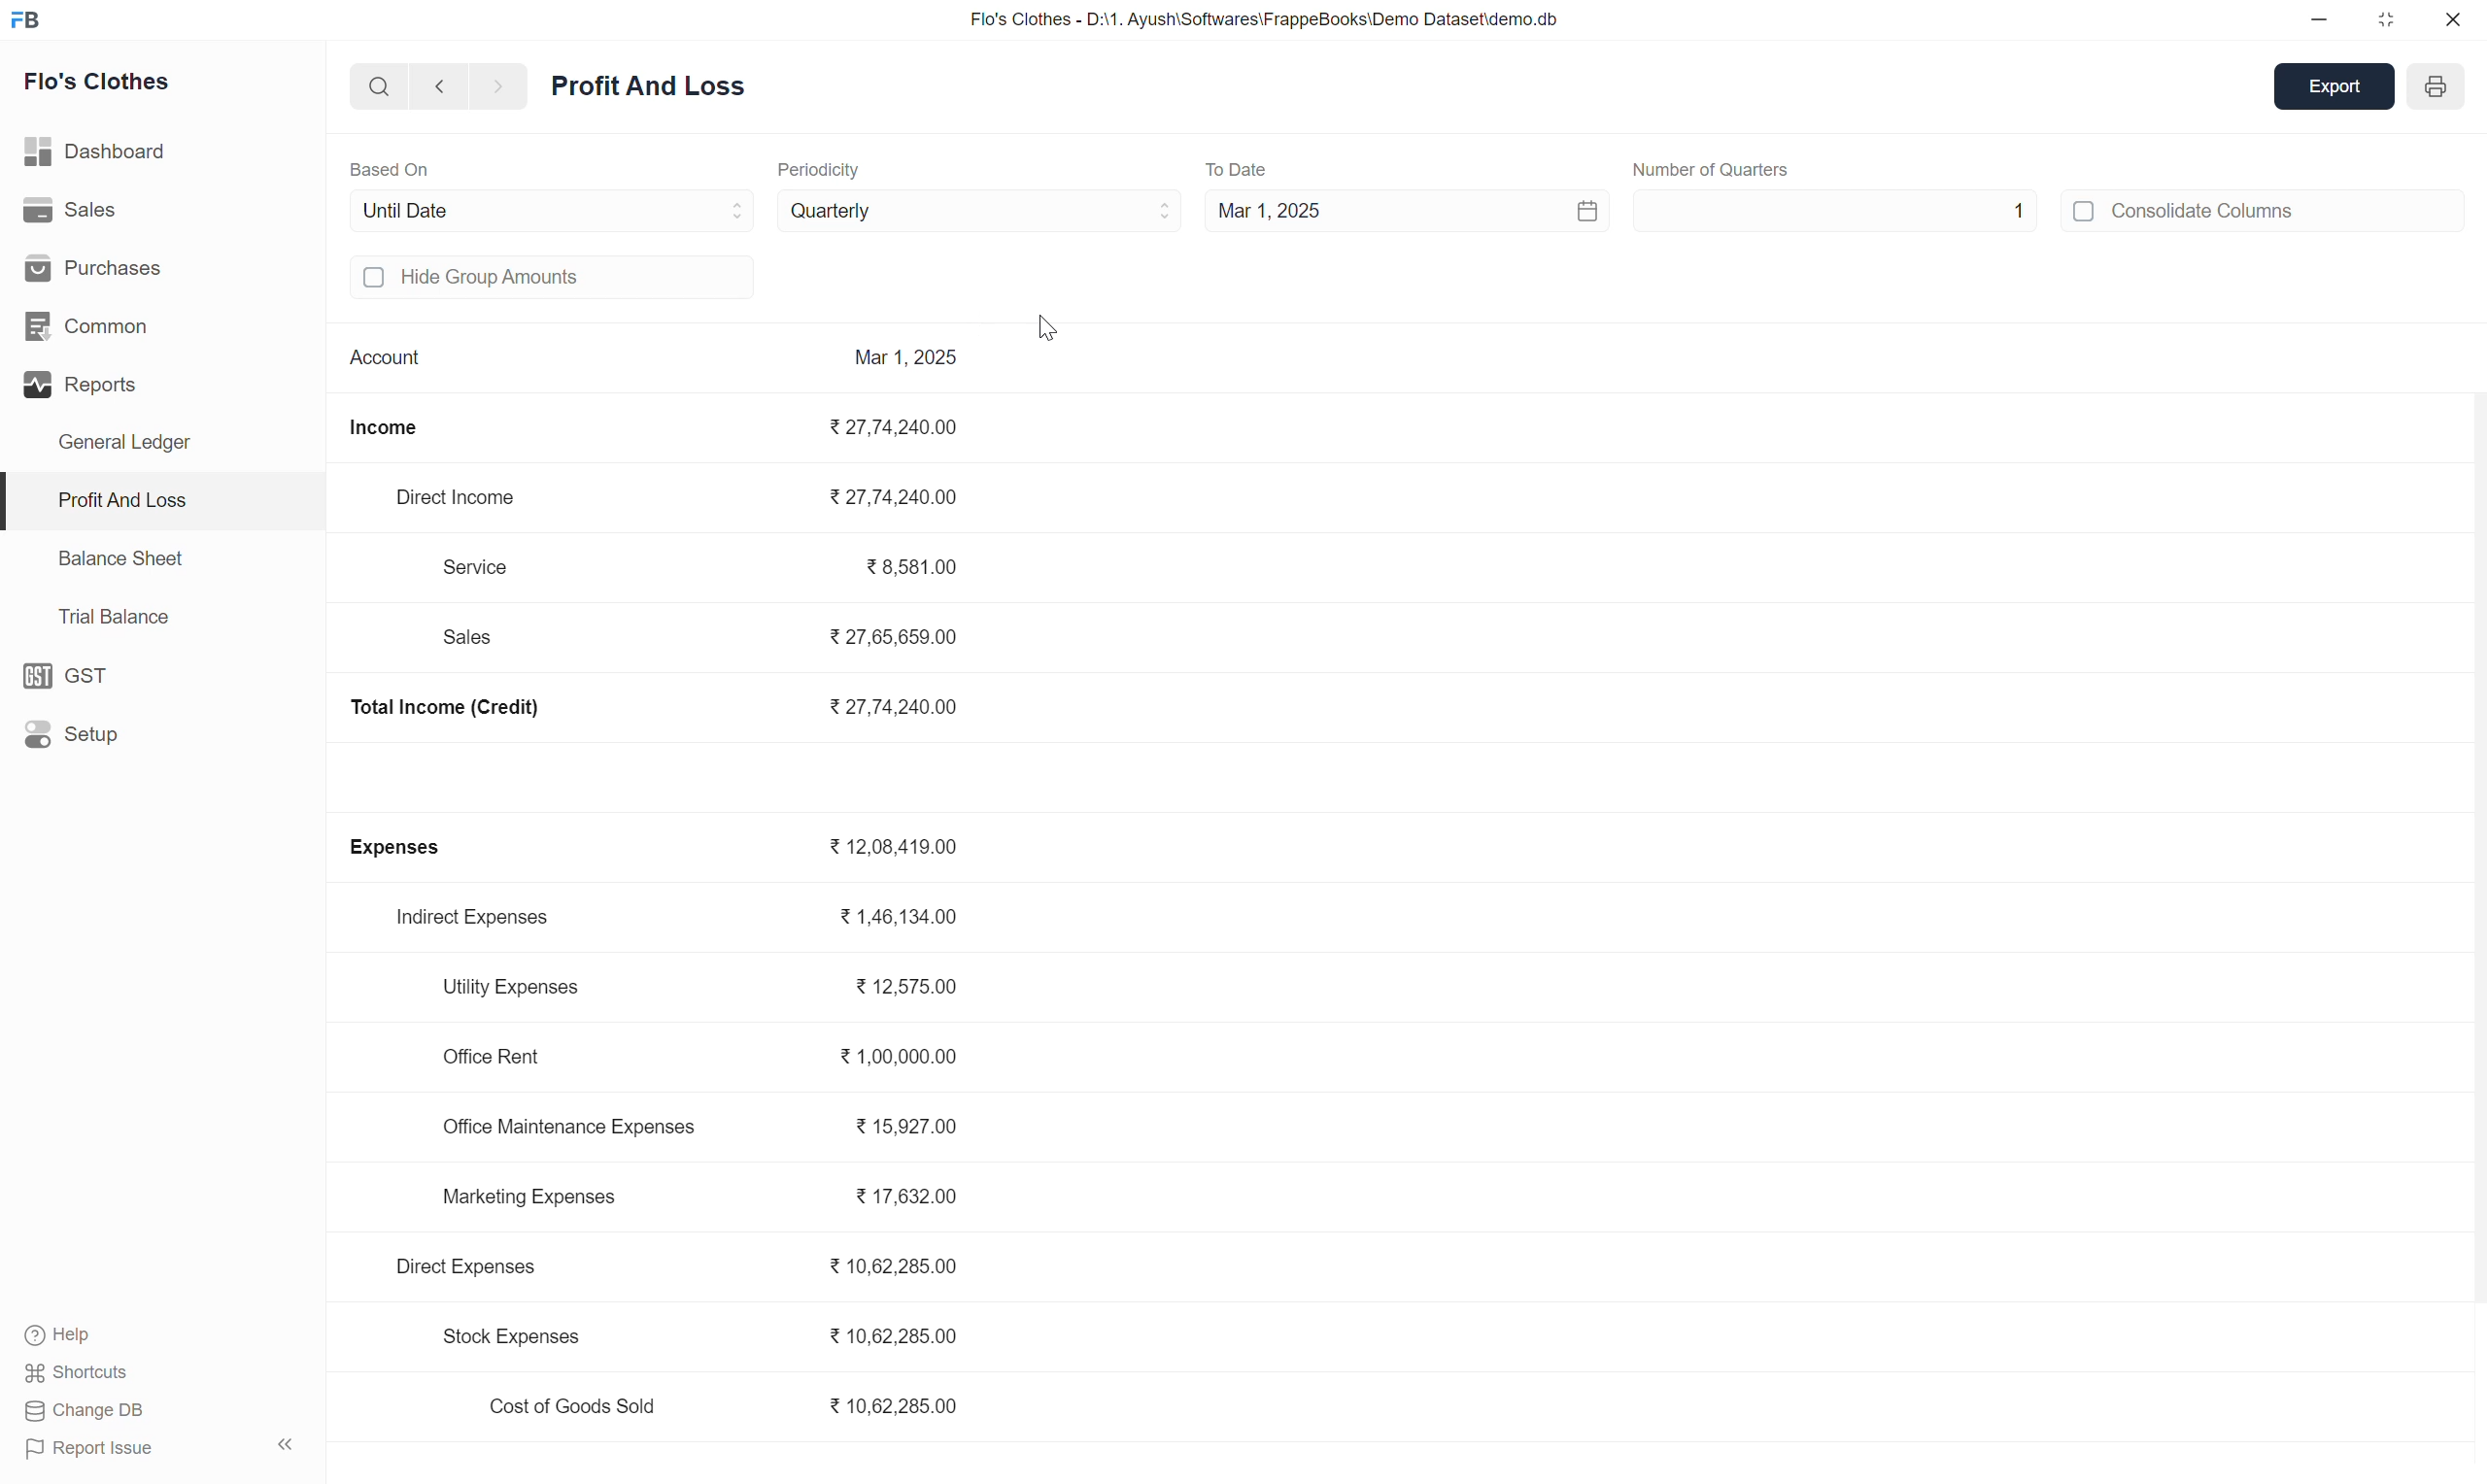 The image size is (2487, 1484). What do you see at coordinates (424, 210) in the screenshot?
I see `Until Date` at bounding box center [424, 210].